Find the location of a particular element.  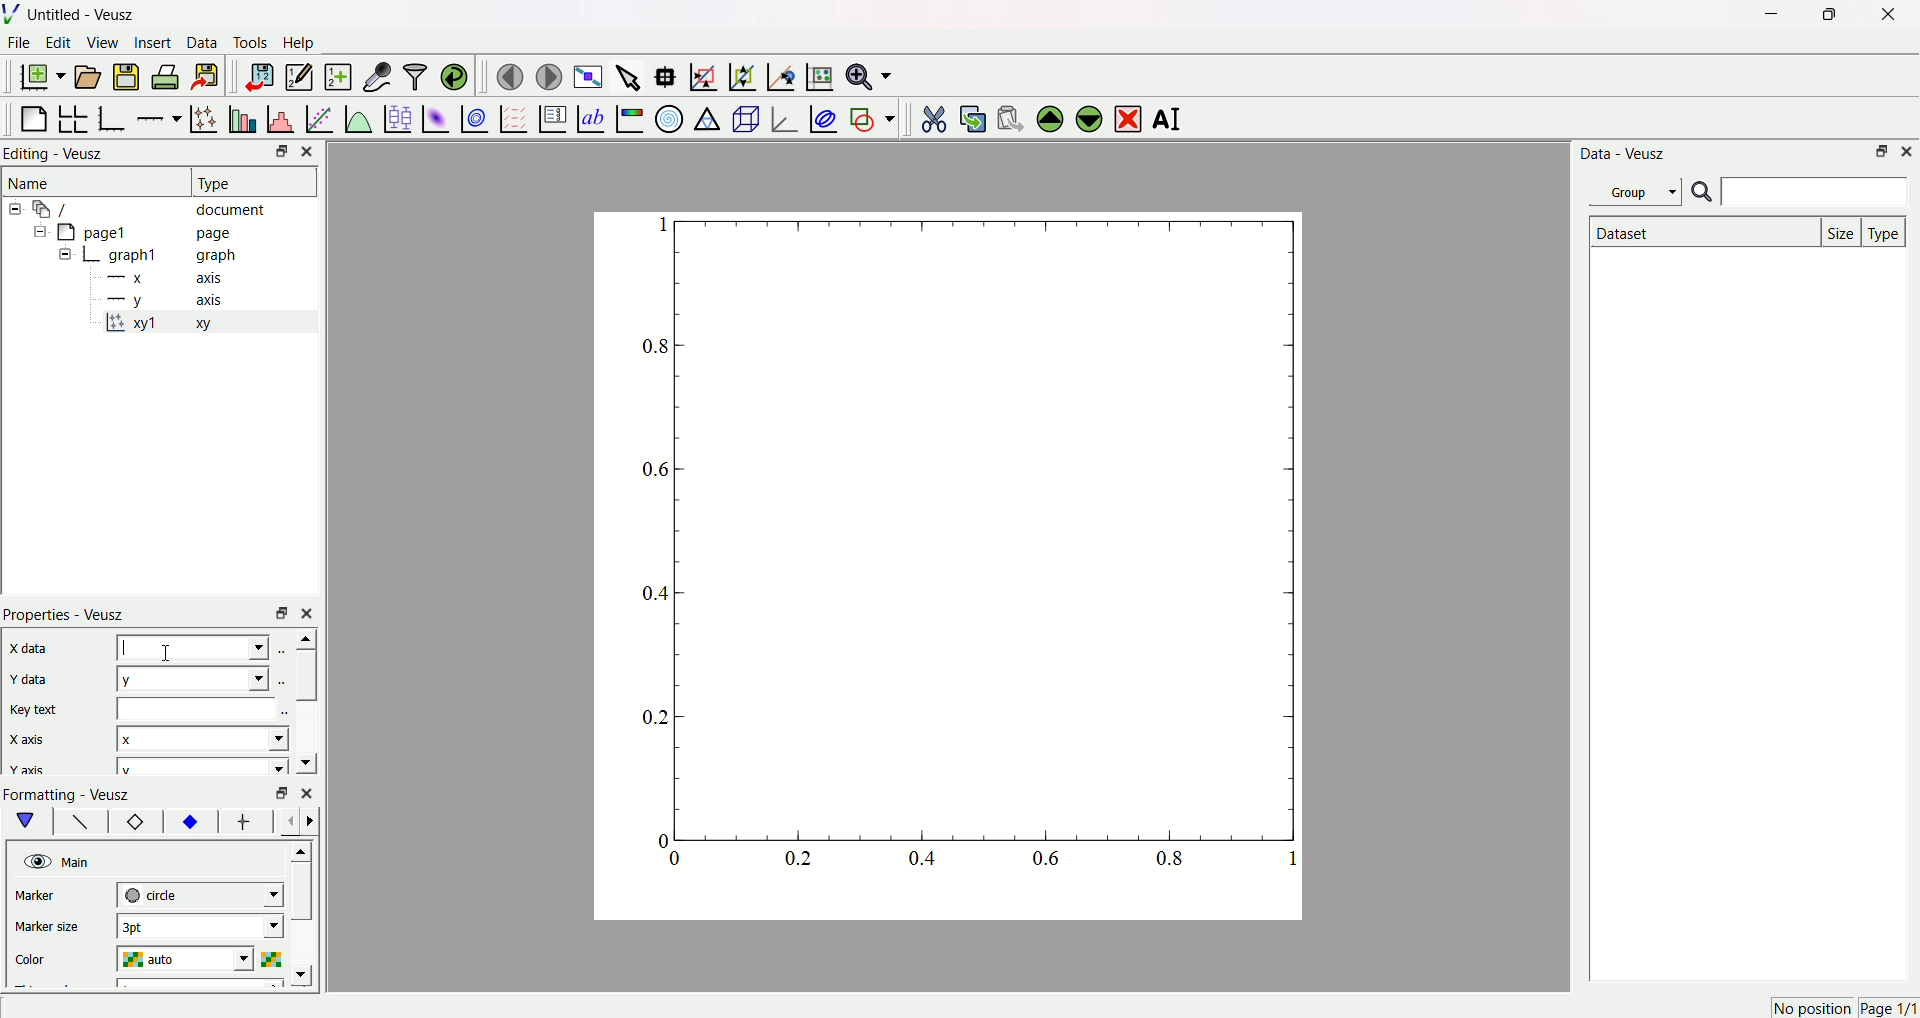

y axis is located at coordinates (171, 299).